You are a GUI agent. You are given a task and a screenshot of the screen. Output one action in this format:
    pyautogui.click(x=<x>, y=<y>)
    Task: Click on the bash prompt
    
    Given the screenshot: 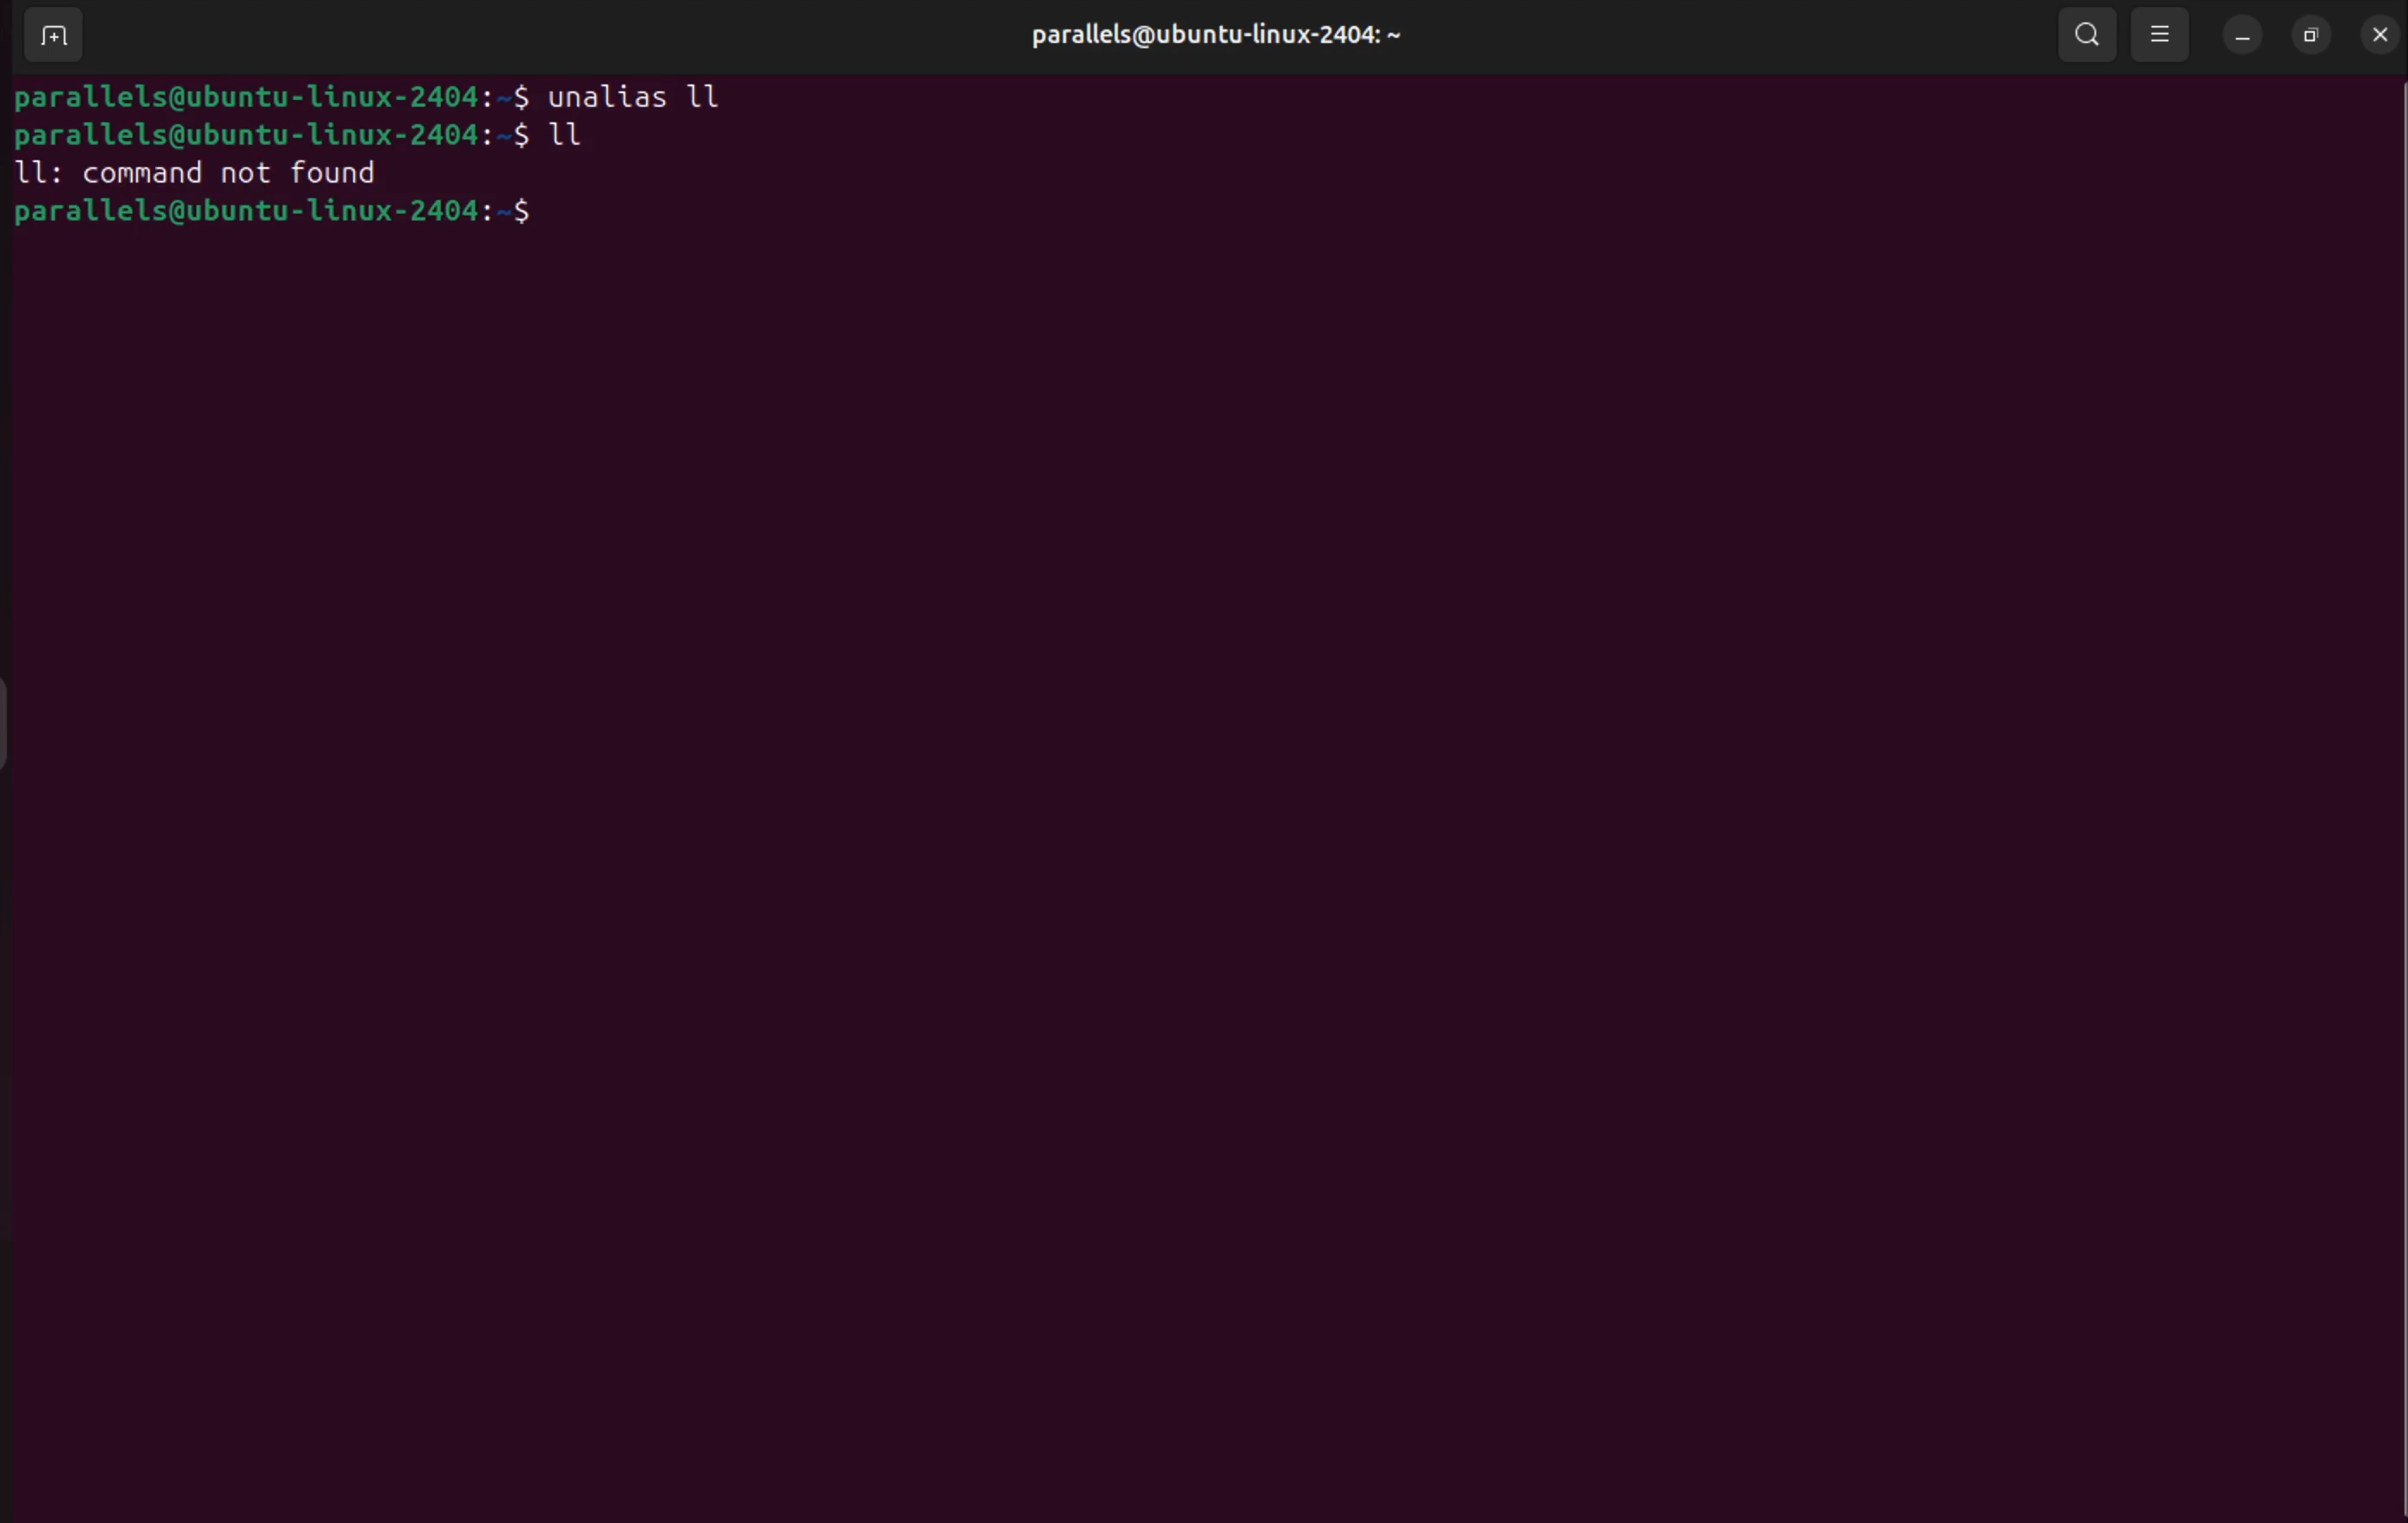 What is the action you would take?
    pyautogui.click(x=282, y=219)
    